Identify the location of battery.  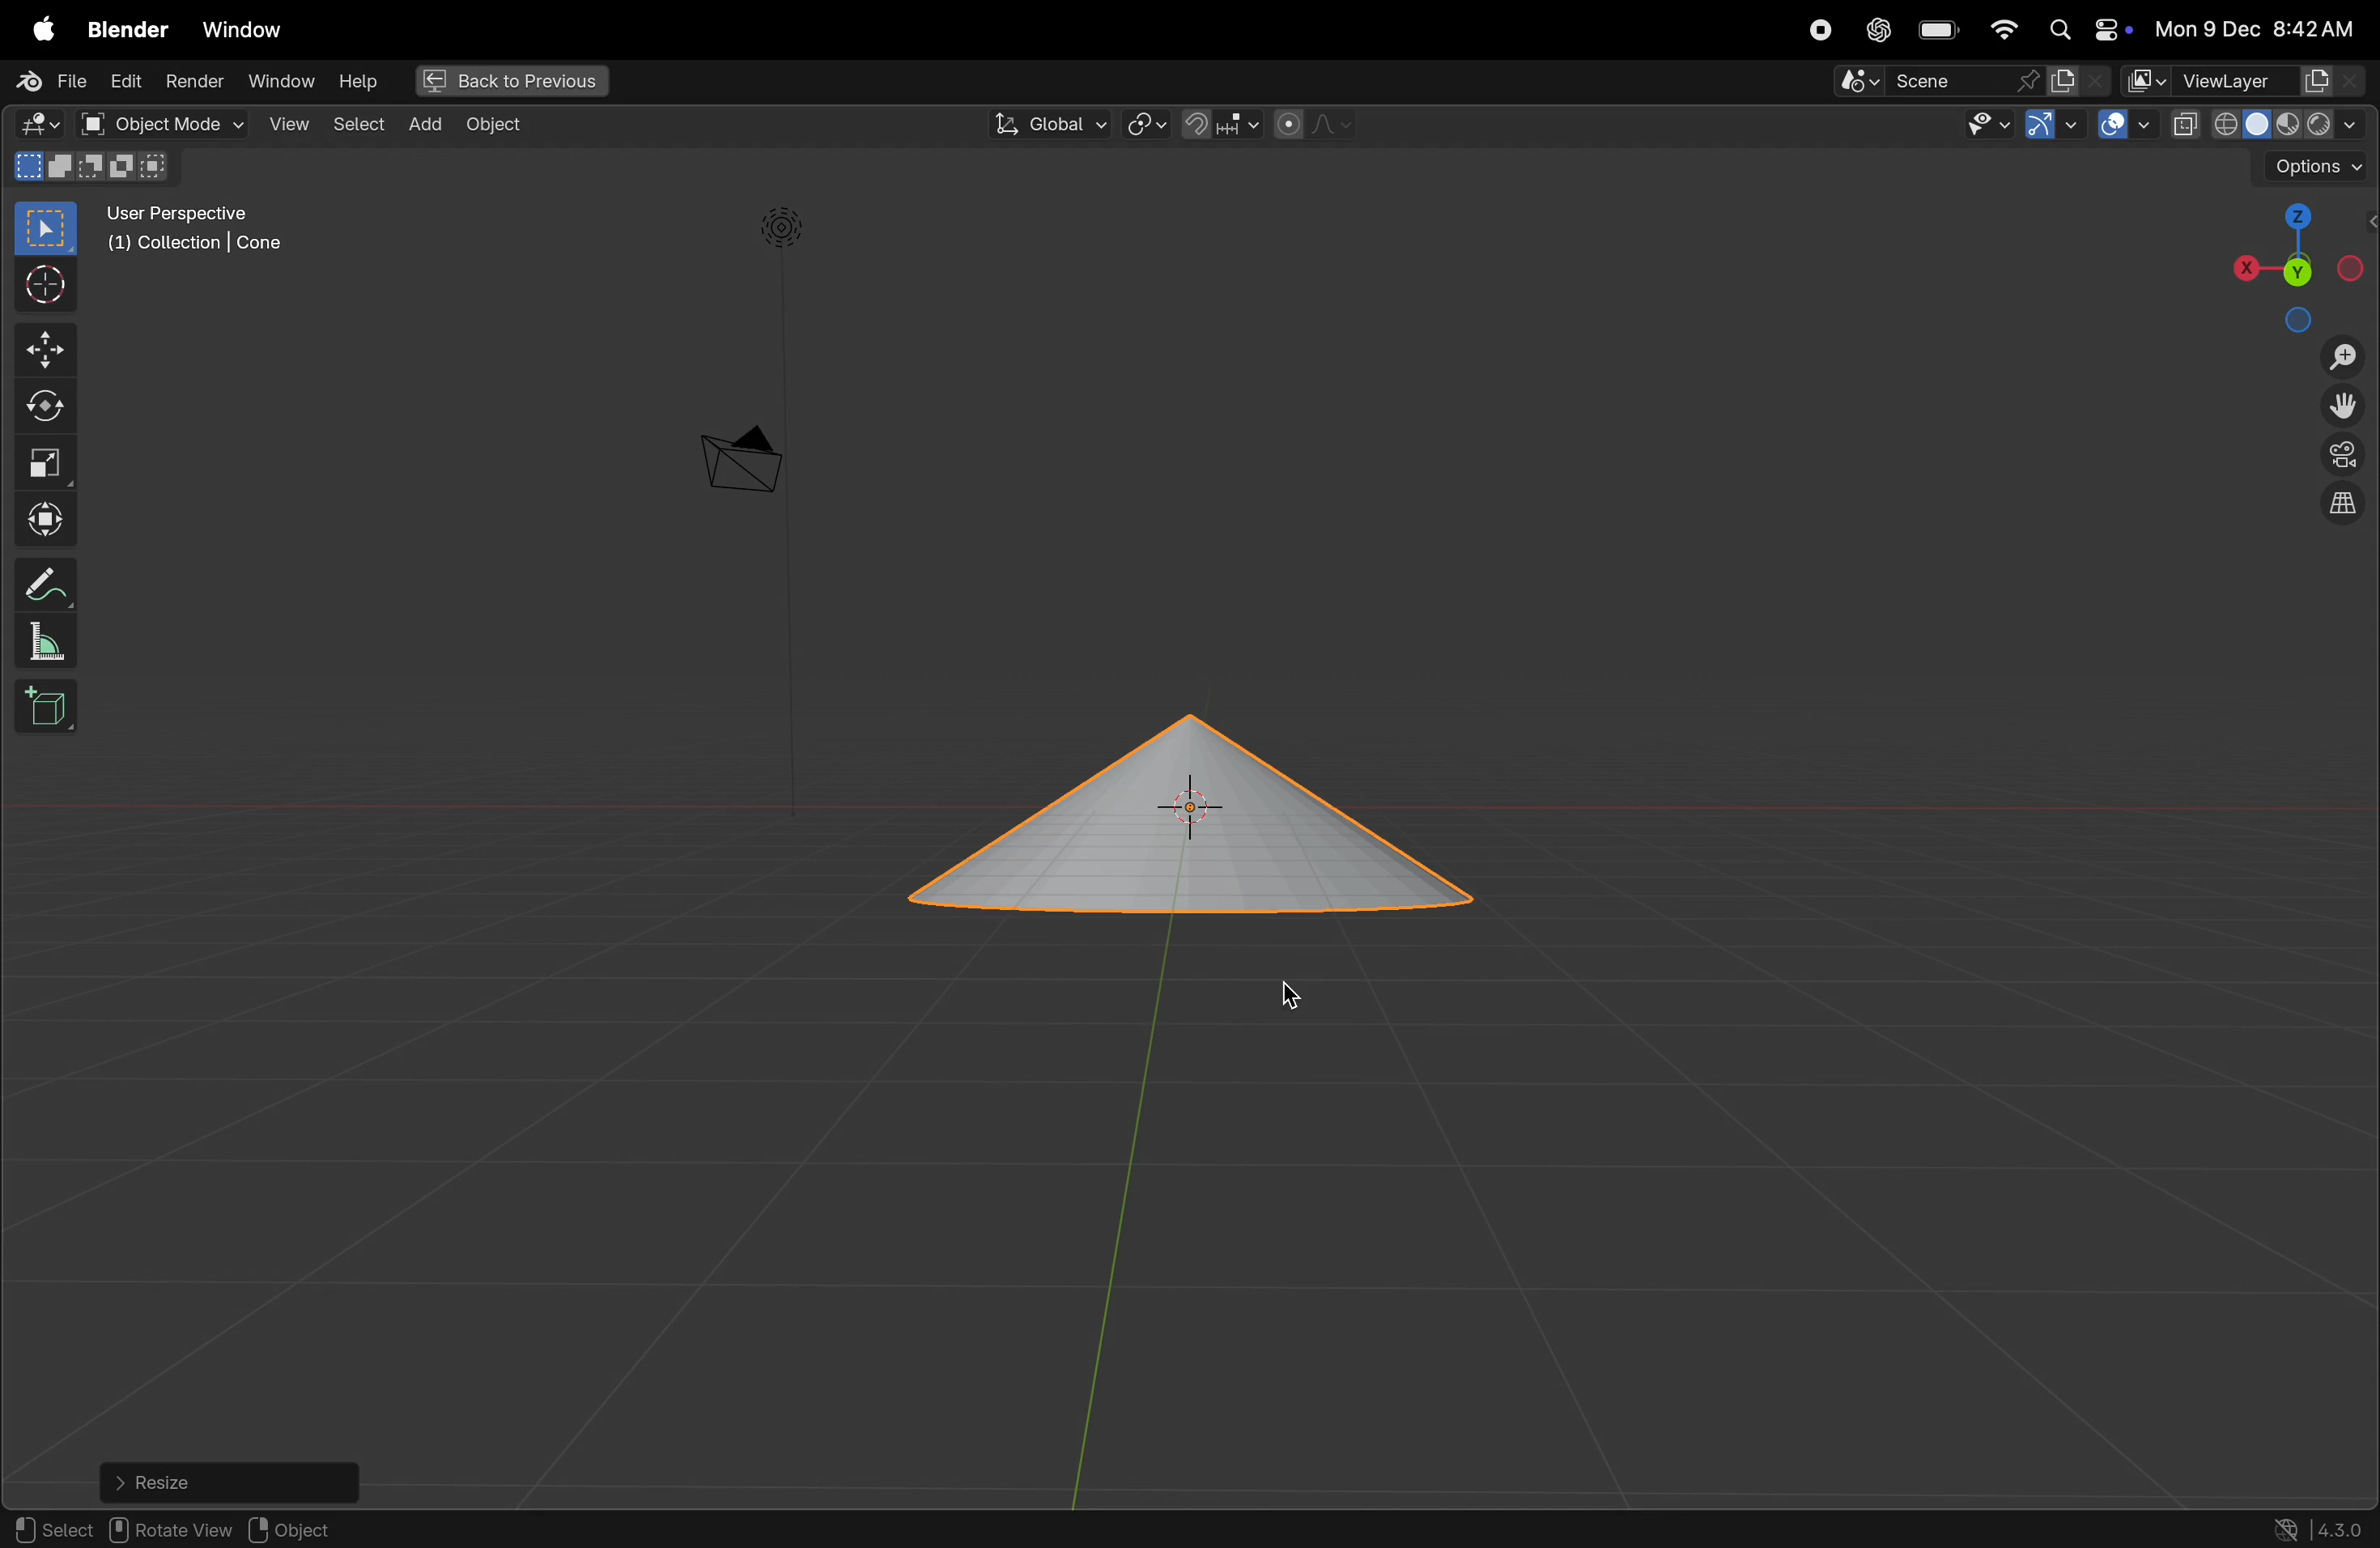
(1940, 29).